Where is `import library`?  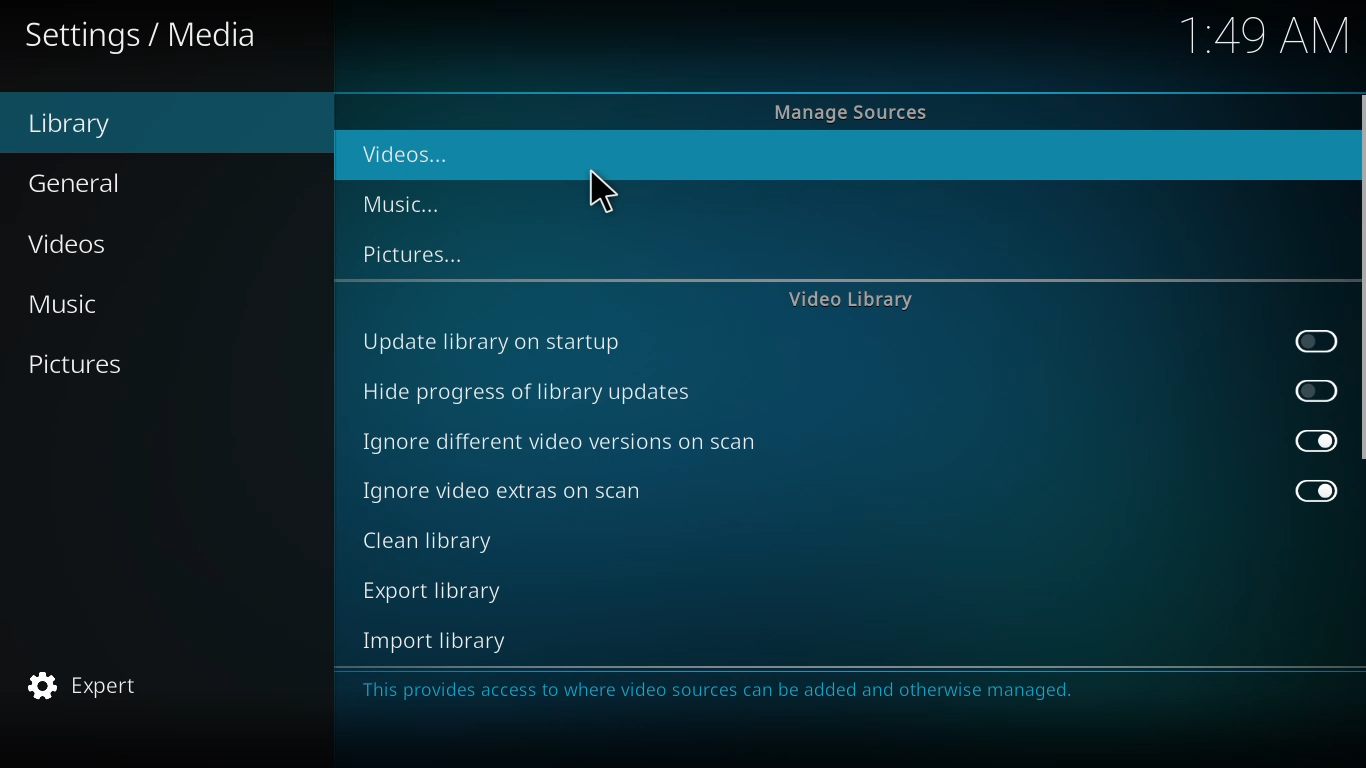 import library is located at coordinates (430, 641).